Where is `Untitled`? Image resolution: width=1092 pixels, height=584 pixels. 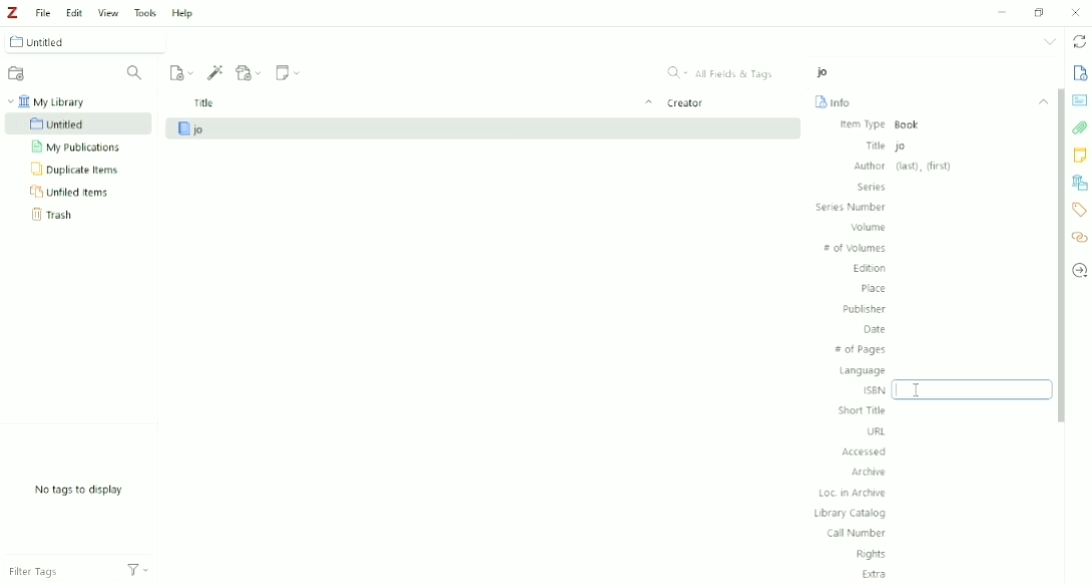 Untitled is located at coordinates (83, 41).